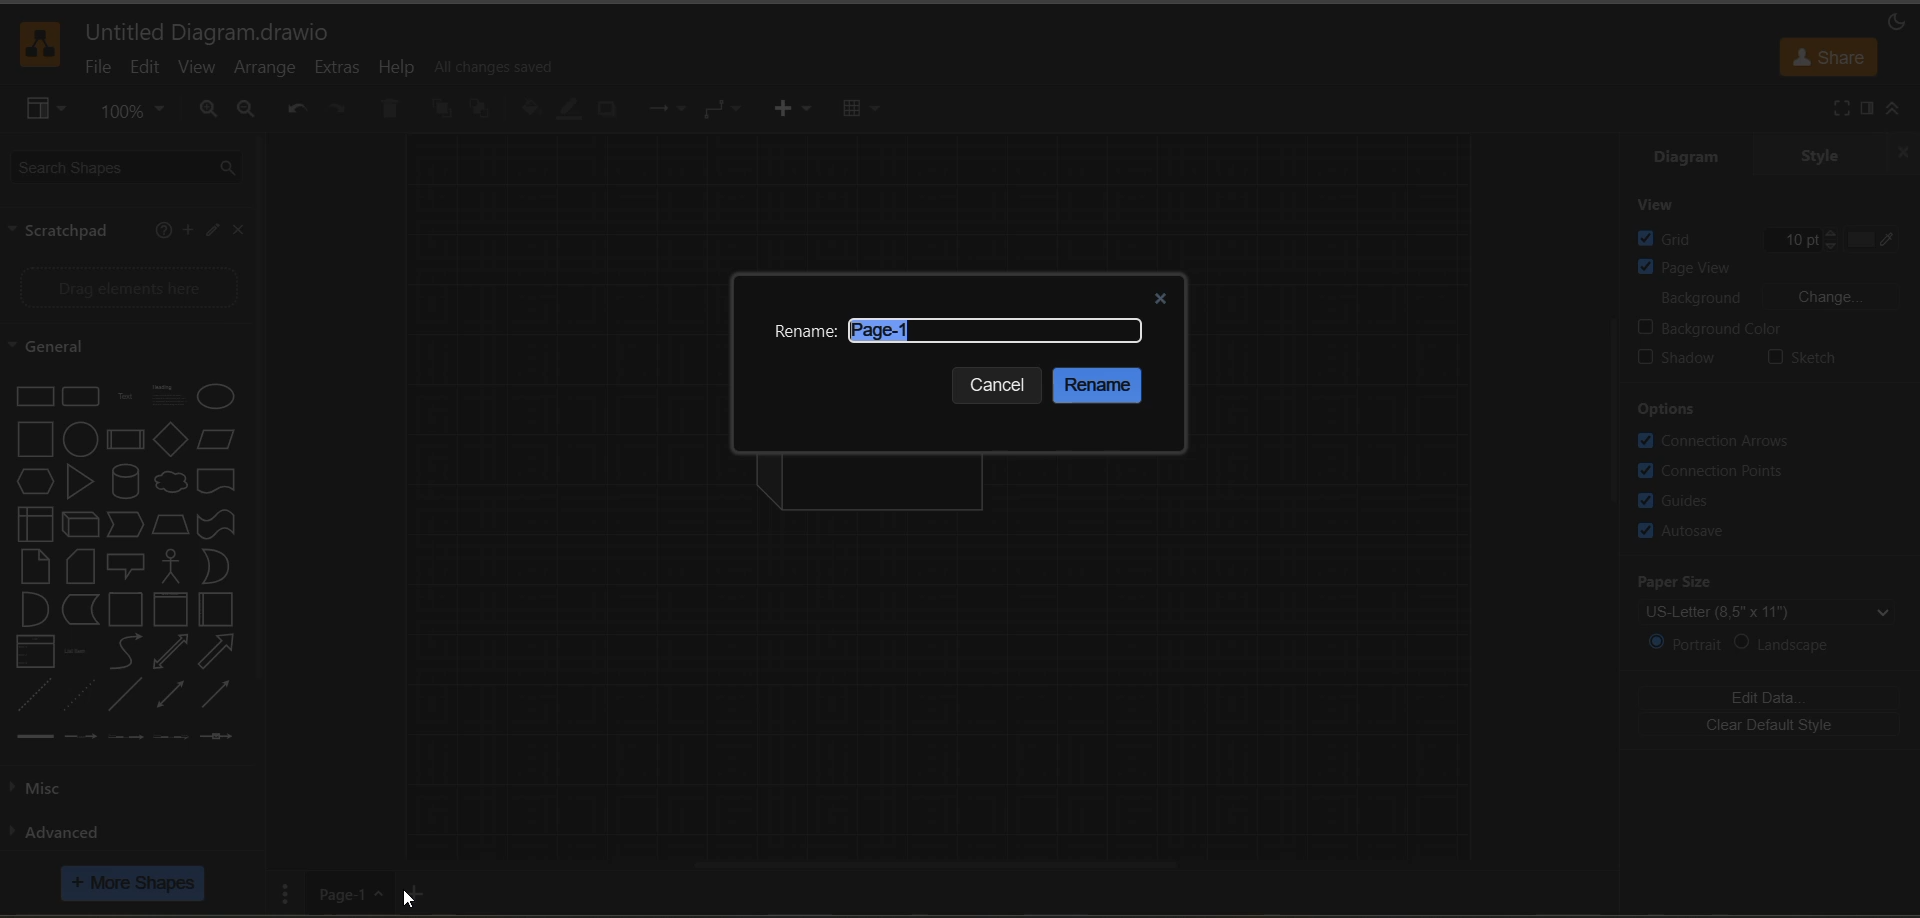  What do you see at coordinates (124, 563) in the screenshot?
I see `shapes` at bounding box center [124, 563].